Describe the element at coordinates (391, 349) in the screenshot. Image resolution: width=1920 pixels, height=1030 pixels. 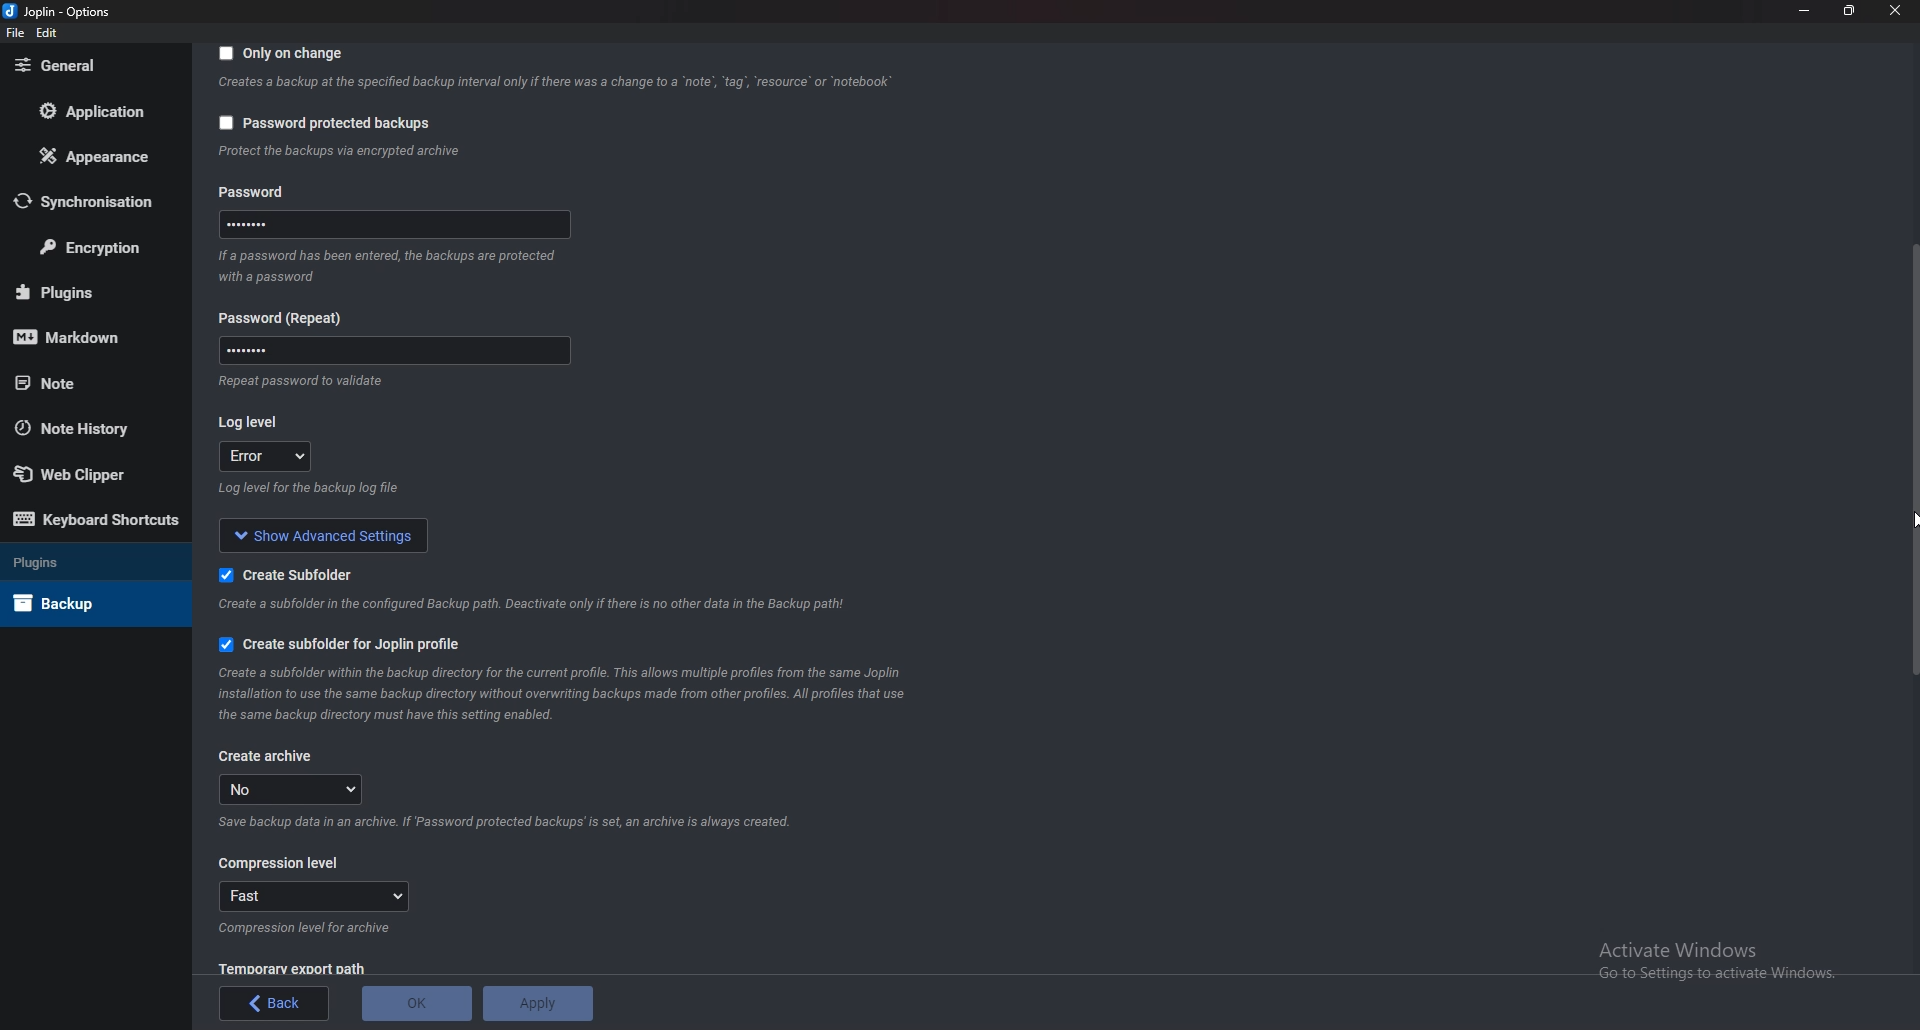
I see `Password` at that location.